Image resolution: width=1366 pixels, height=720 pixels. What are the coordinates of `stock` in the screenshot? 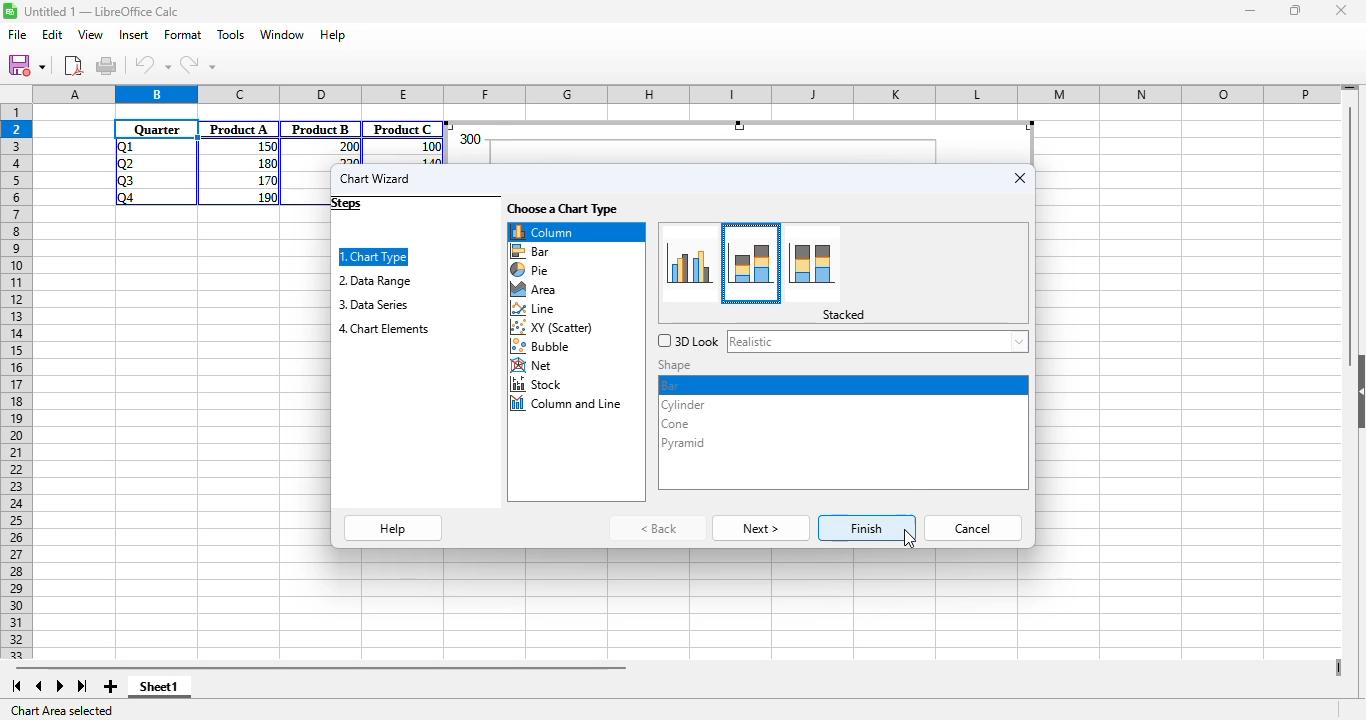 It's located at (538, 384).